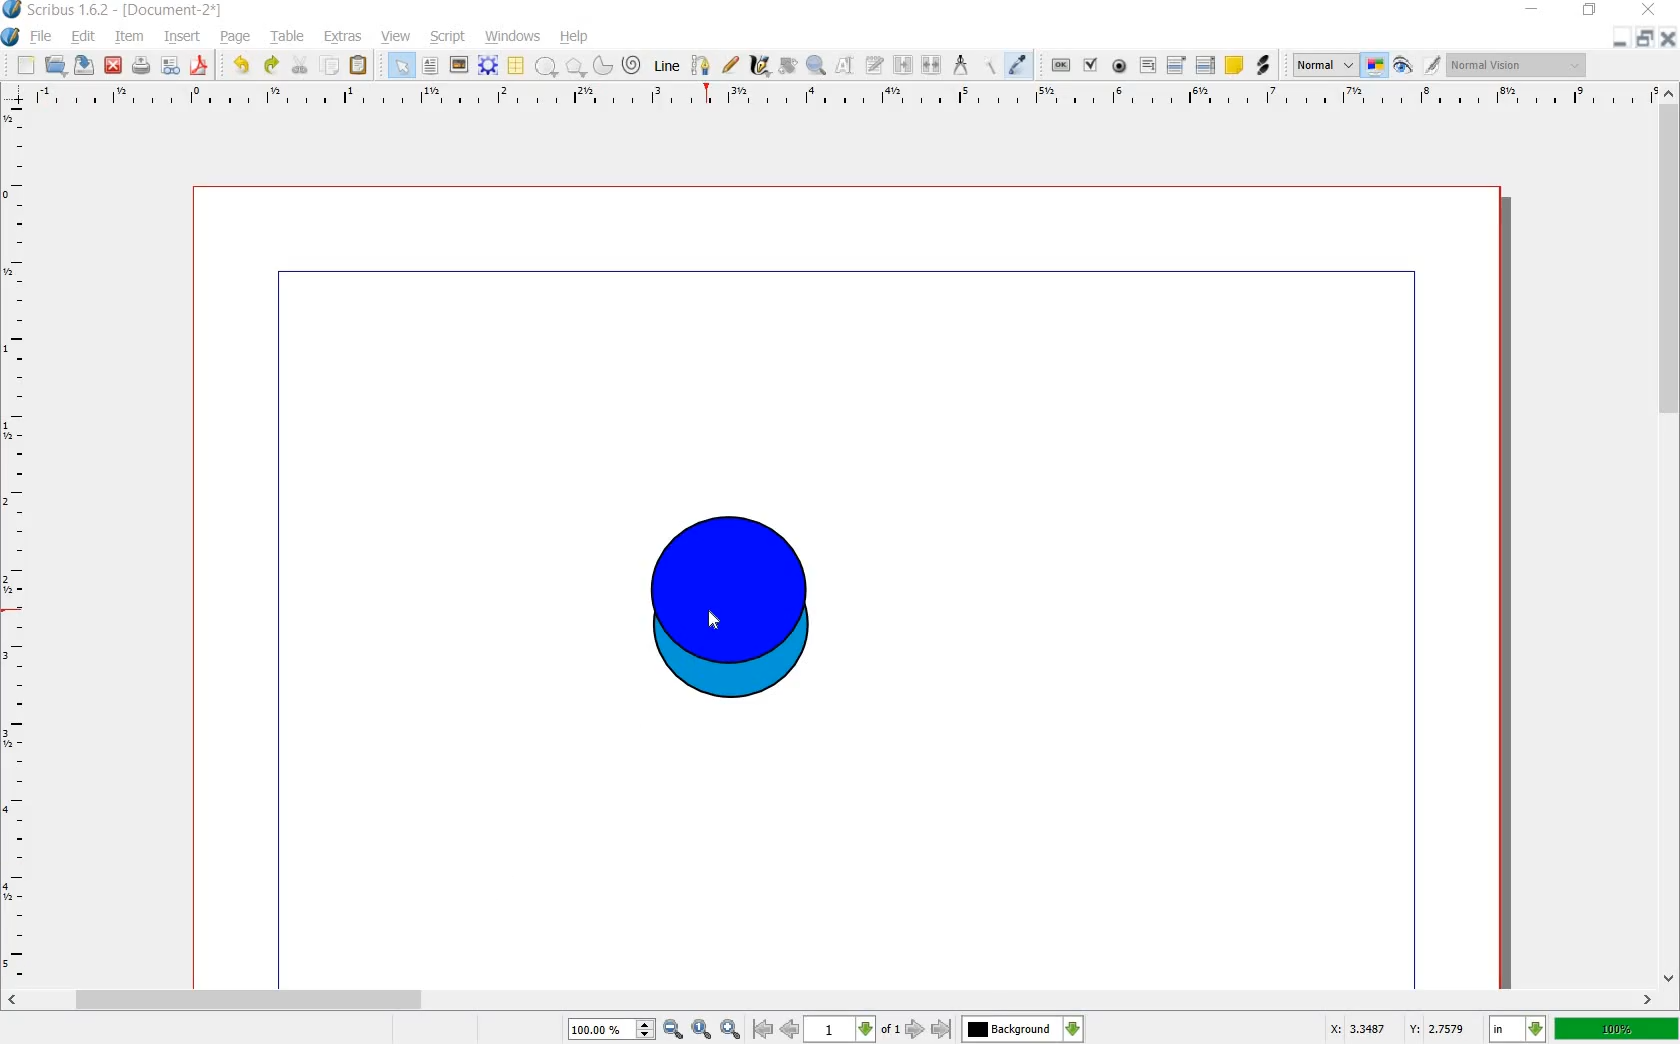 This screenshot has width=1680, height=1044. What do you see at coordinates (843, 65) in the screenshot?
I see `edit contents of frame` at bounding box center [843, 65].